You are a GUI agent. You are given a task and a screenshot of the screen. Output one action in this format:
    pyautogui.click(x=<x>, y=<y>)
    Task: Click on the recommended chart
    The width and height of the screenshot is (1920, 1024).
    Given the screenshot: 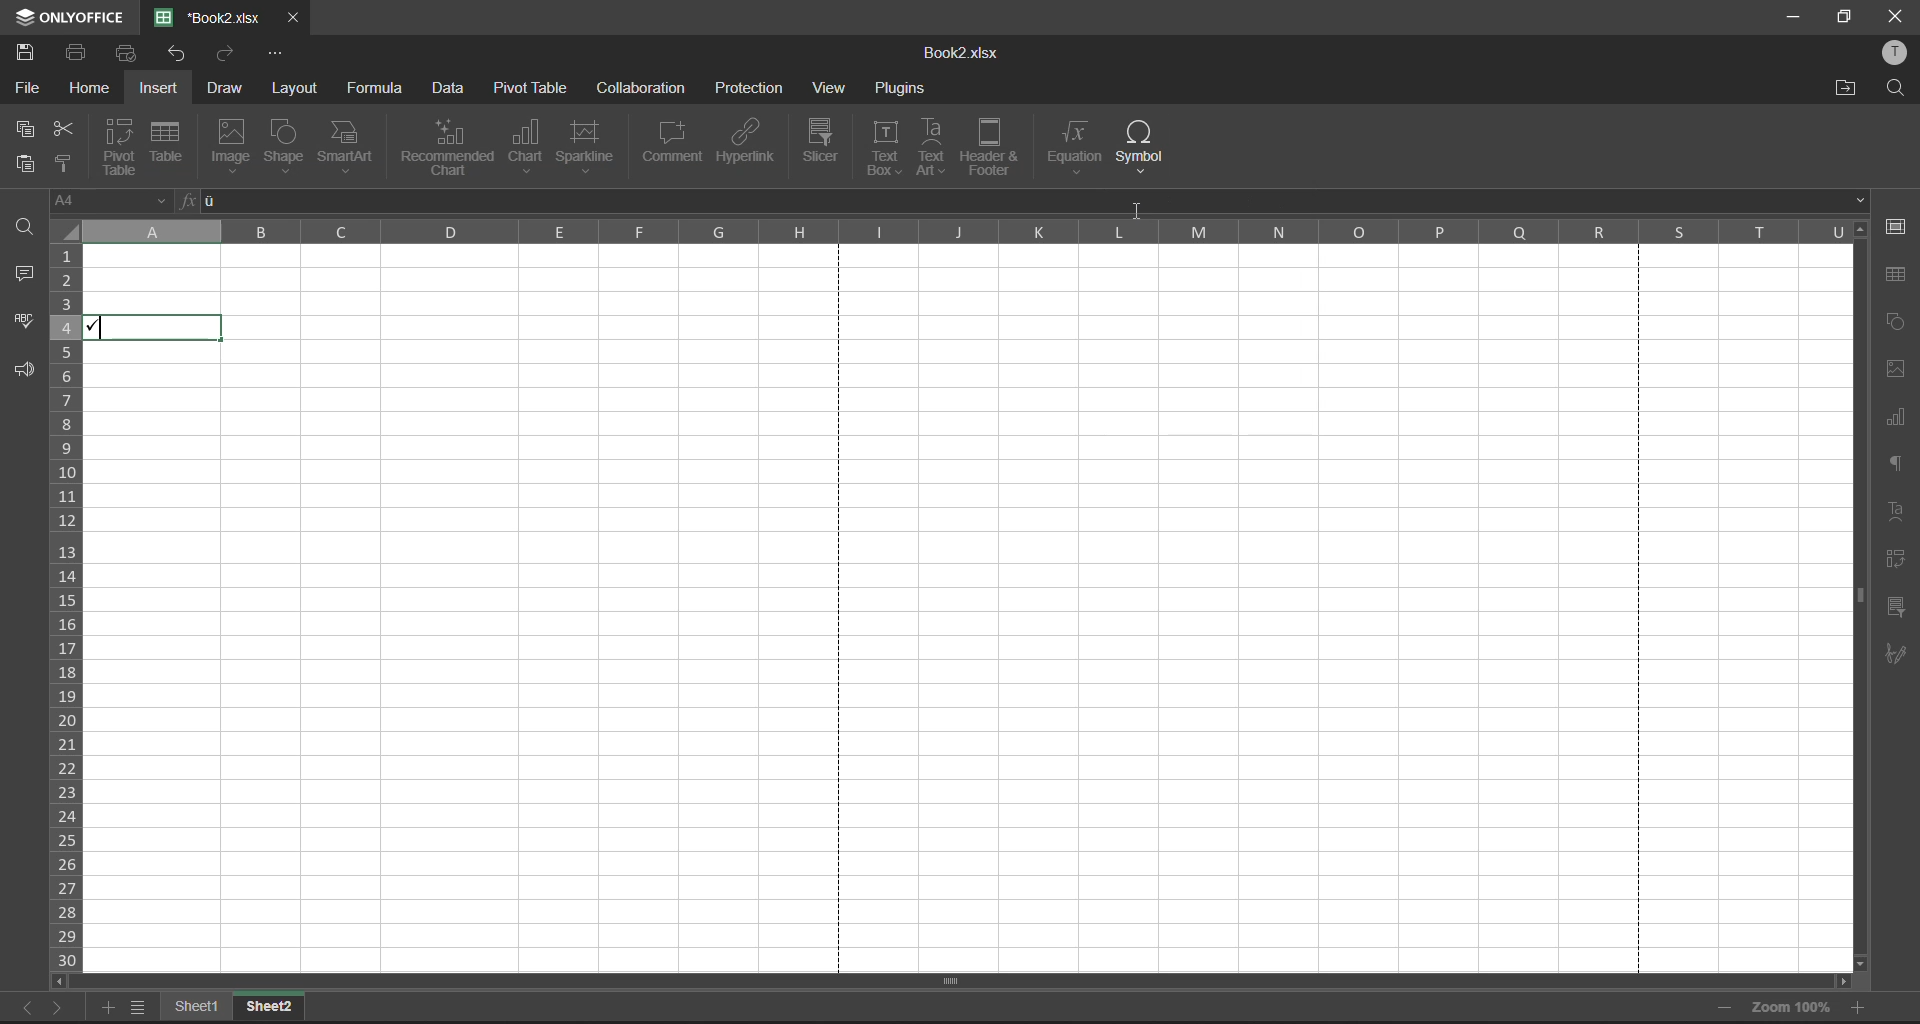 What is the action you would take?
    pyautogui.click(x=446, y=147)
    